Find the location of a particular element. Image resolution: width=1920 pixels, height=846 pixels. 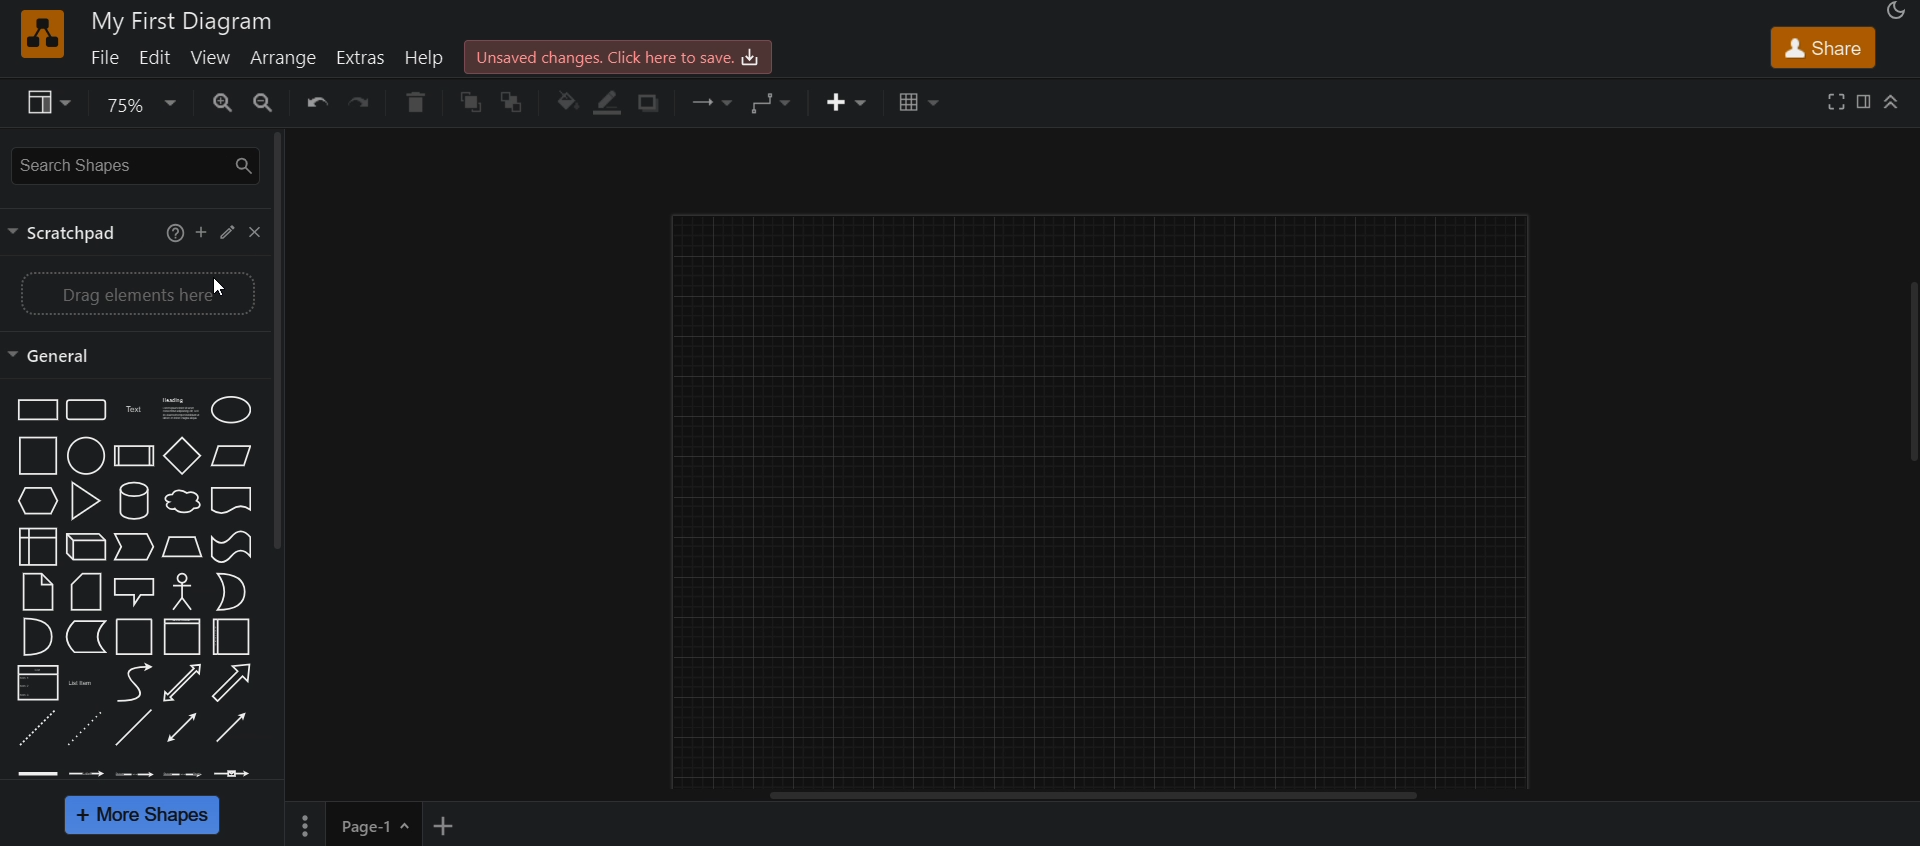

fill color is located at coordinates (568, 103).